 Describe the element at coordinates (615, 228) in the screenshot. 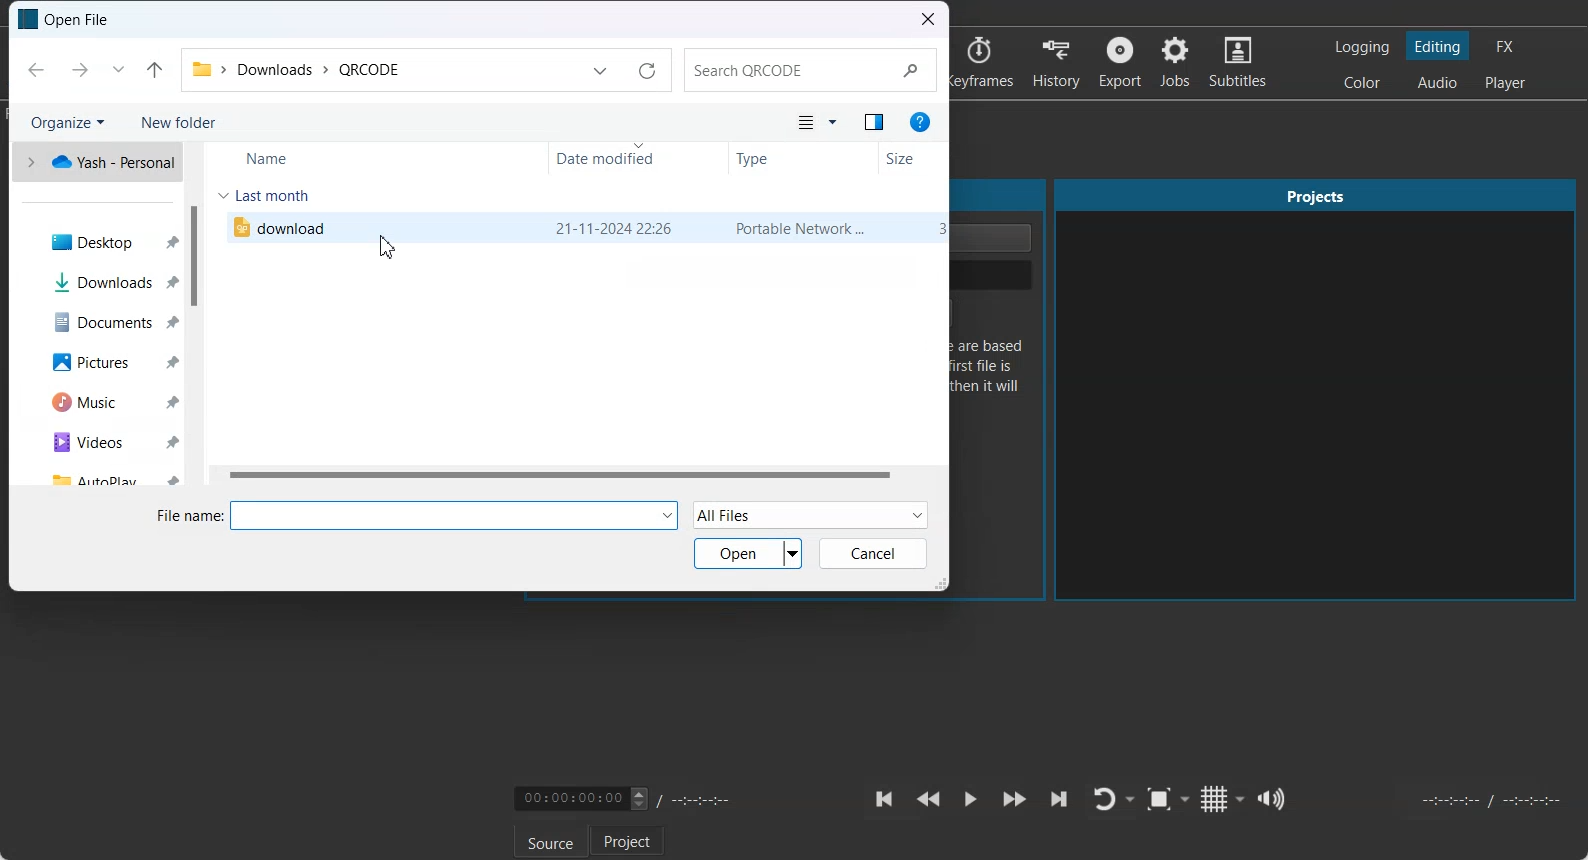

I see `date modified` at that location.